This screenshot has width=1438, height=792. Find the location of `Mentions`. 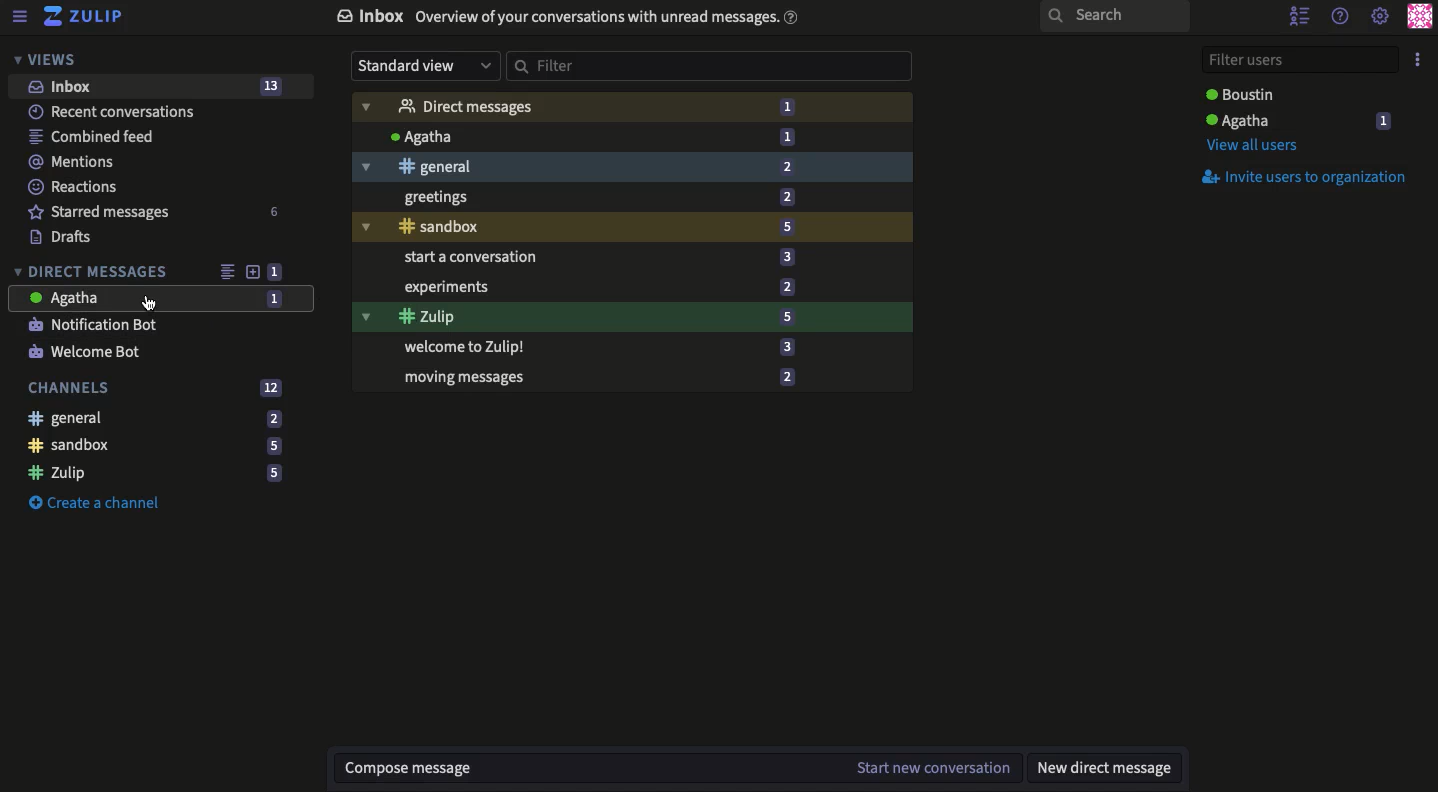

Mentions is located at coordinates (77, 163).